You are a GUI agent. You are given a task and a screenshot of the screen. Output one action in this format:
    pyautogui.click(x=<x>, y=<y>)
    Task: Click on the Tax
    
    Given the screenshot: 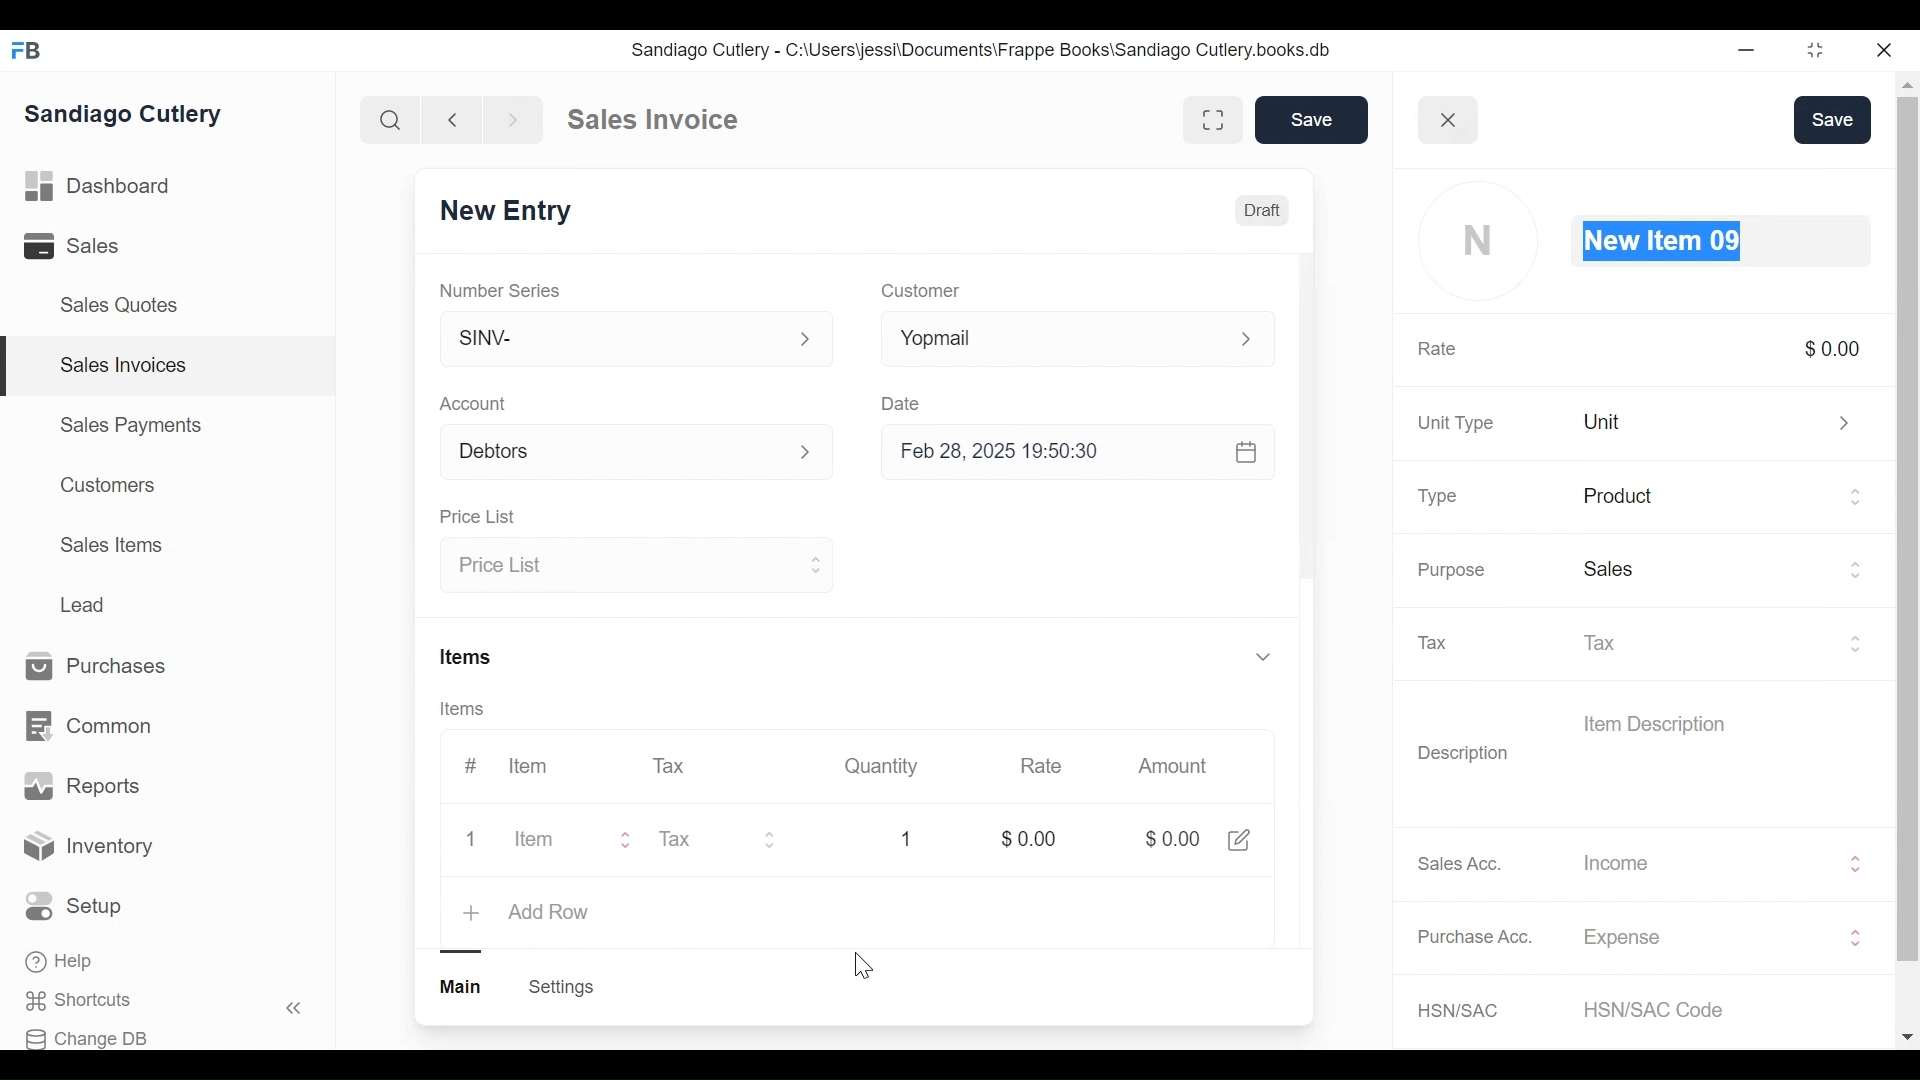 What is the action you would take?
    pyautogui.click(x=1725, y=641)
    